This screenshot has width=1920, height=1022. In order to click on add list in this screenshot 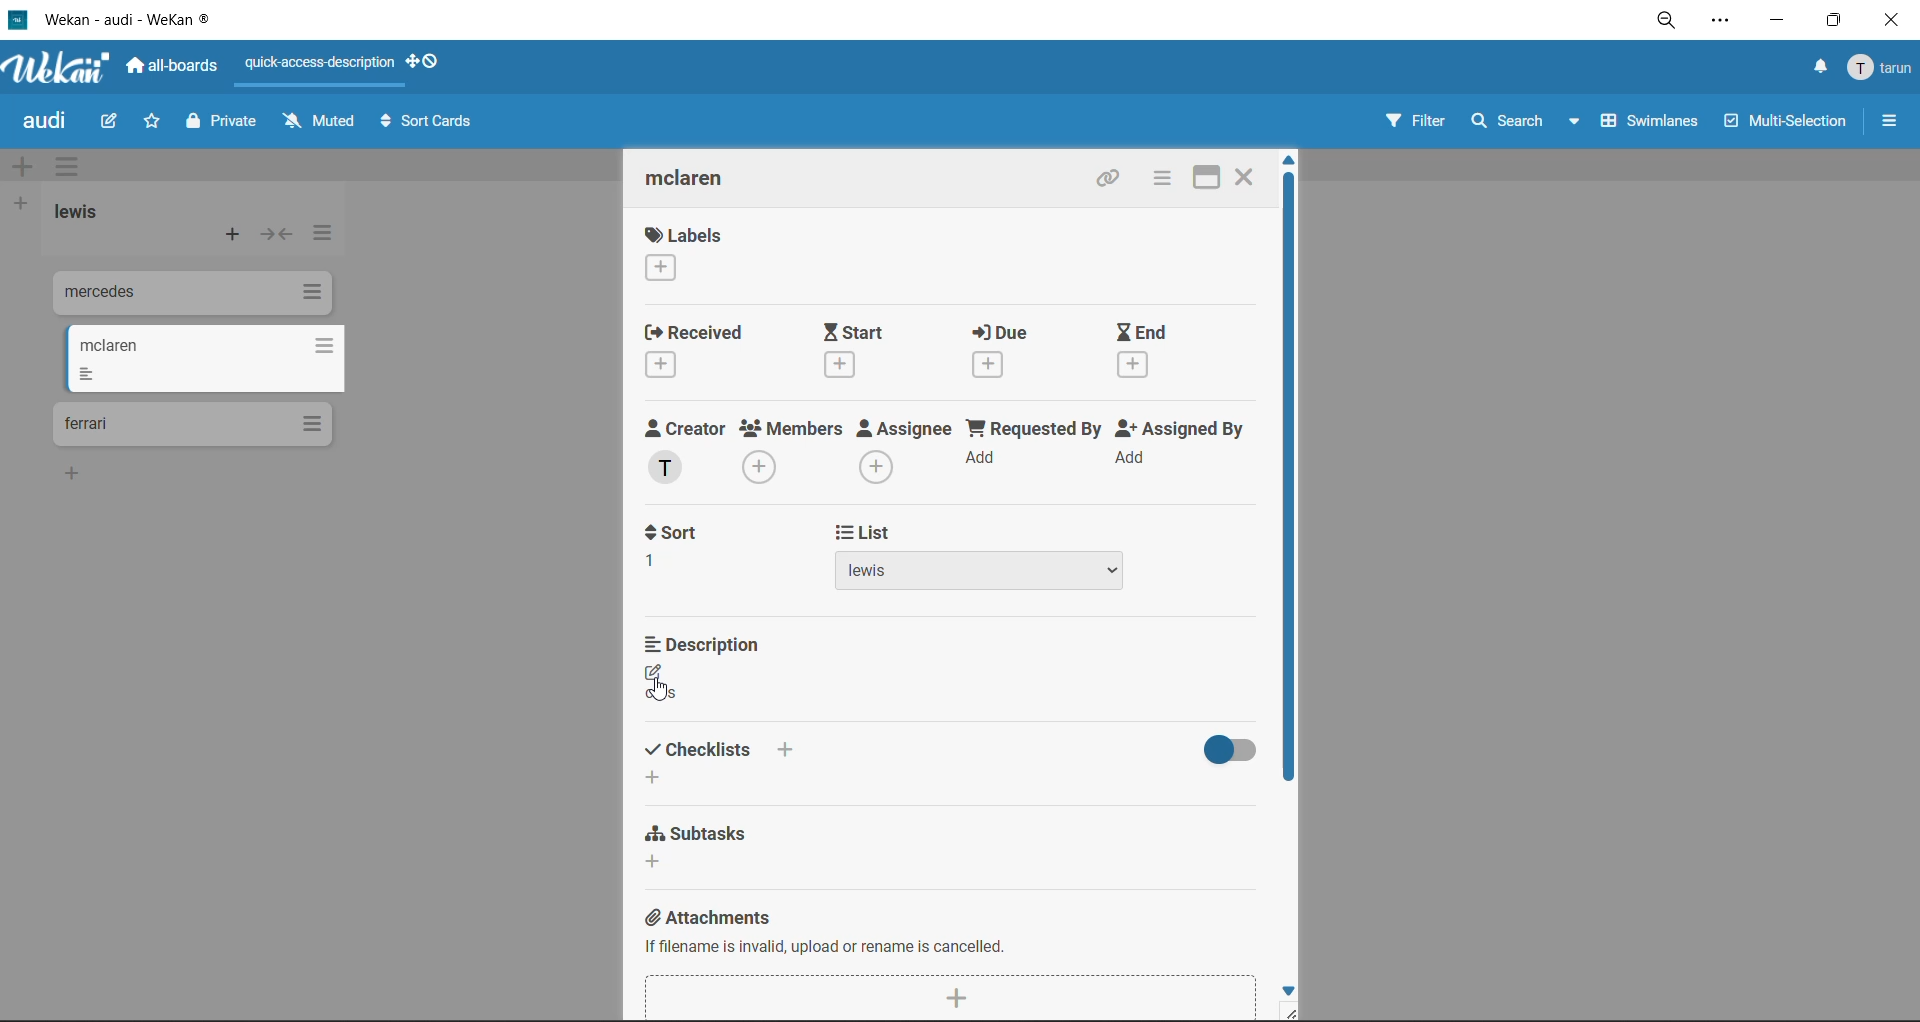, I will do `click(19, 205)`.